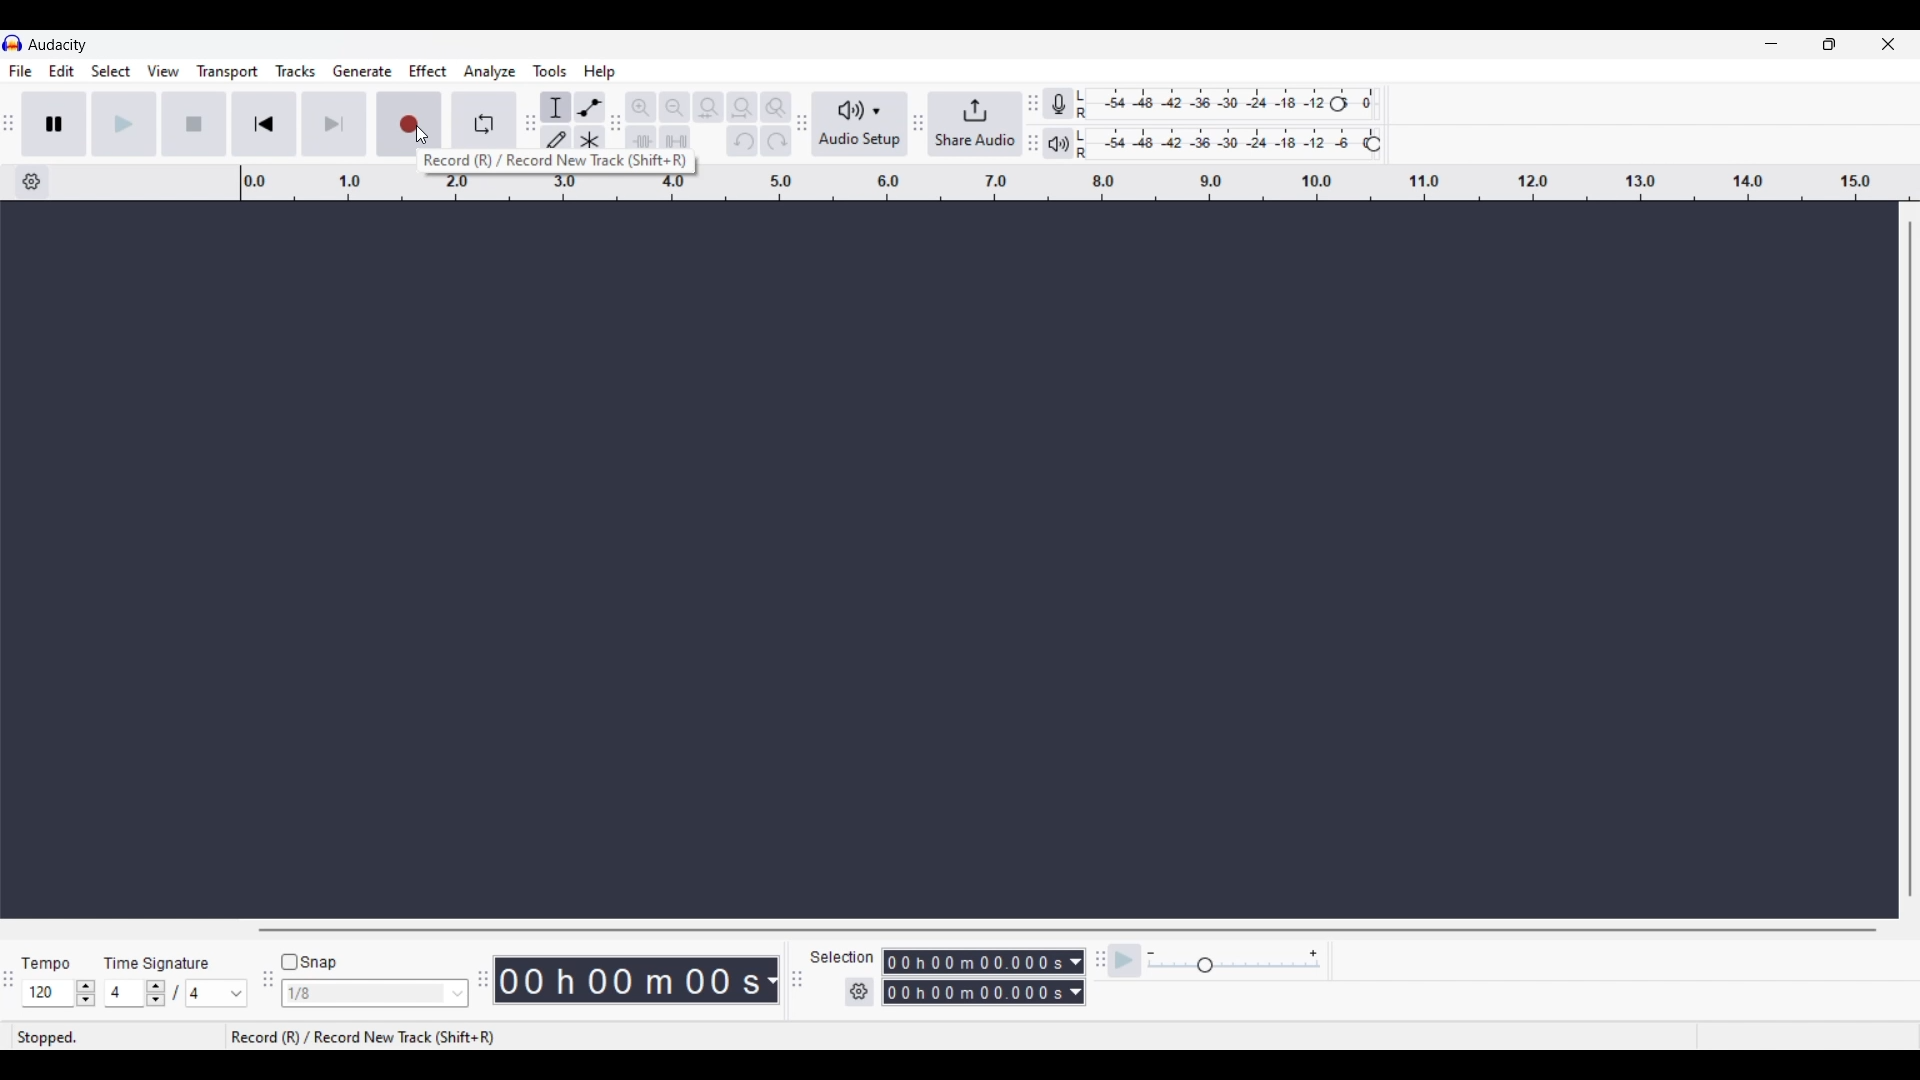  Describe the element at coordinates (363, 71) in the screenshot. I see `Generate menu` at that location.